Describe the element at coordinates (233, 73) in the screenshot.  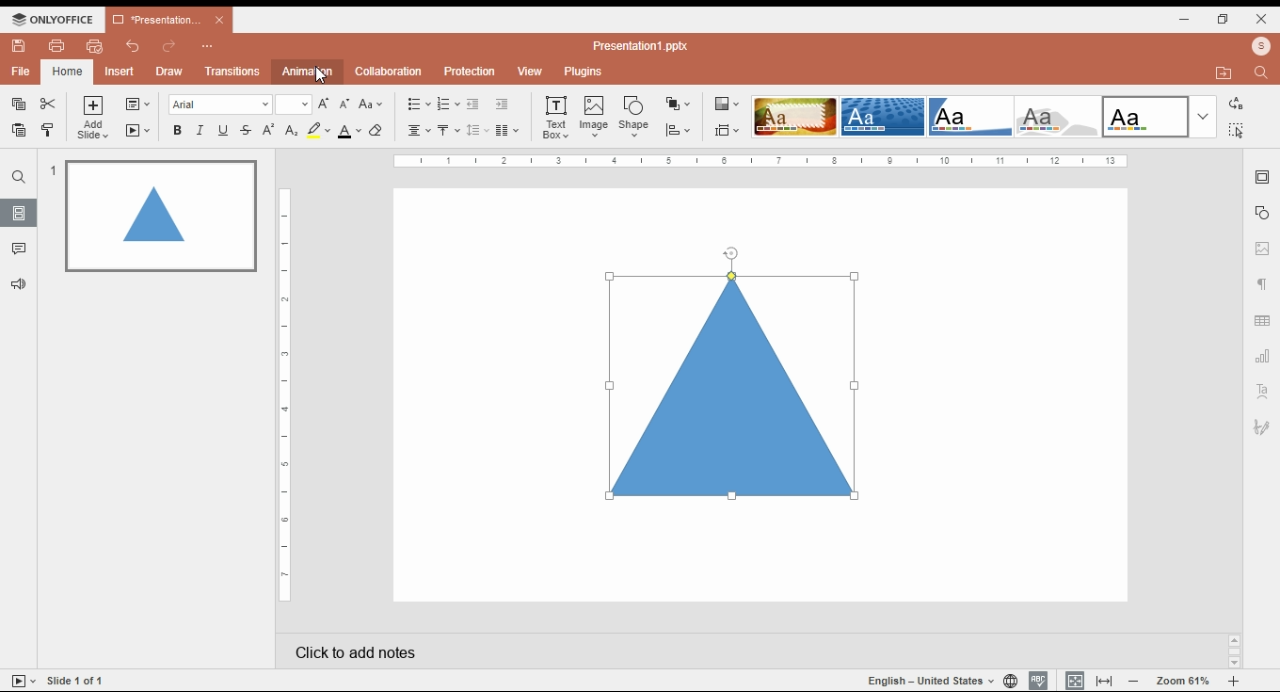
I see `transitions` at that location.